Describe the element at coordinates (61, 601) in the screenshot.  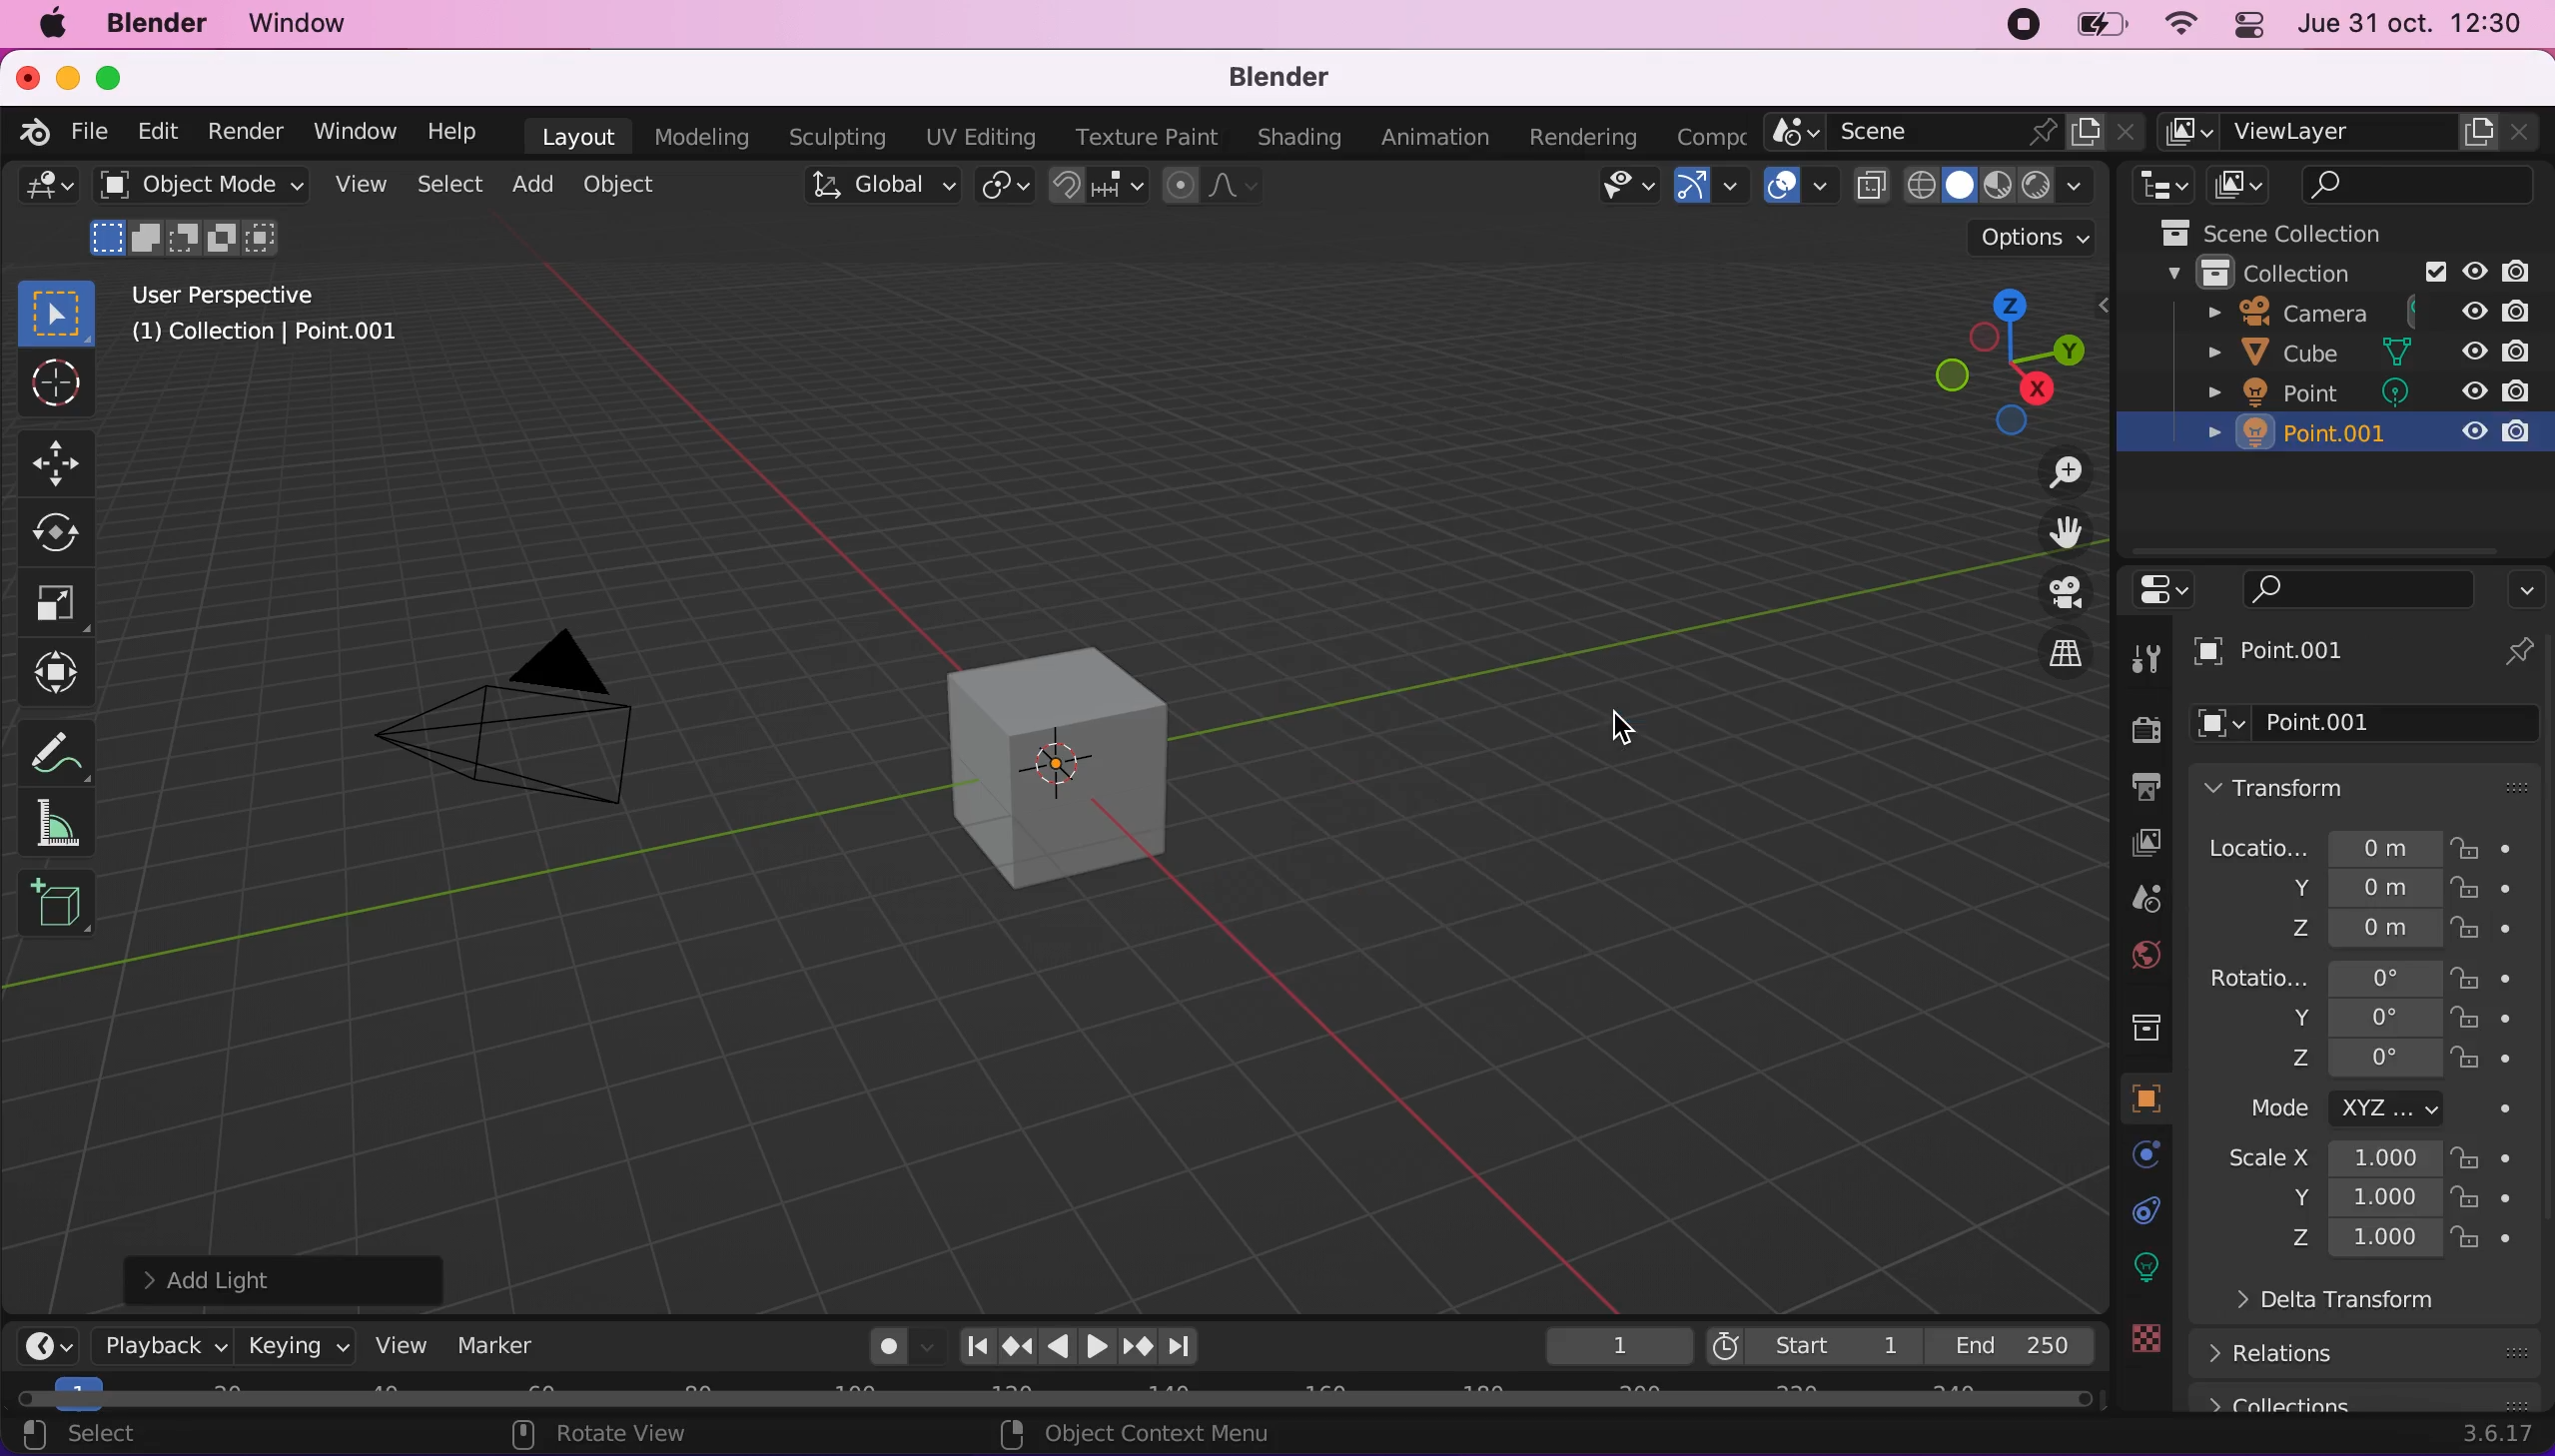
I see `scale` at that location.